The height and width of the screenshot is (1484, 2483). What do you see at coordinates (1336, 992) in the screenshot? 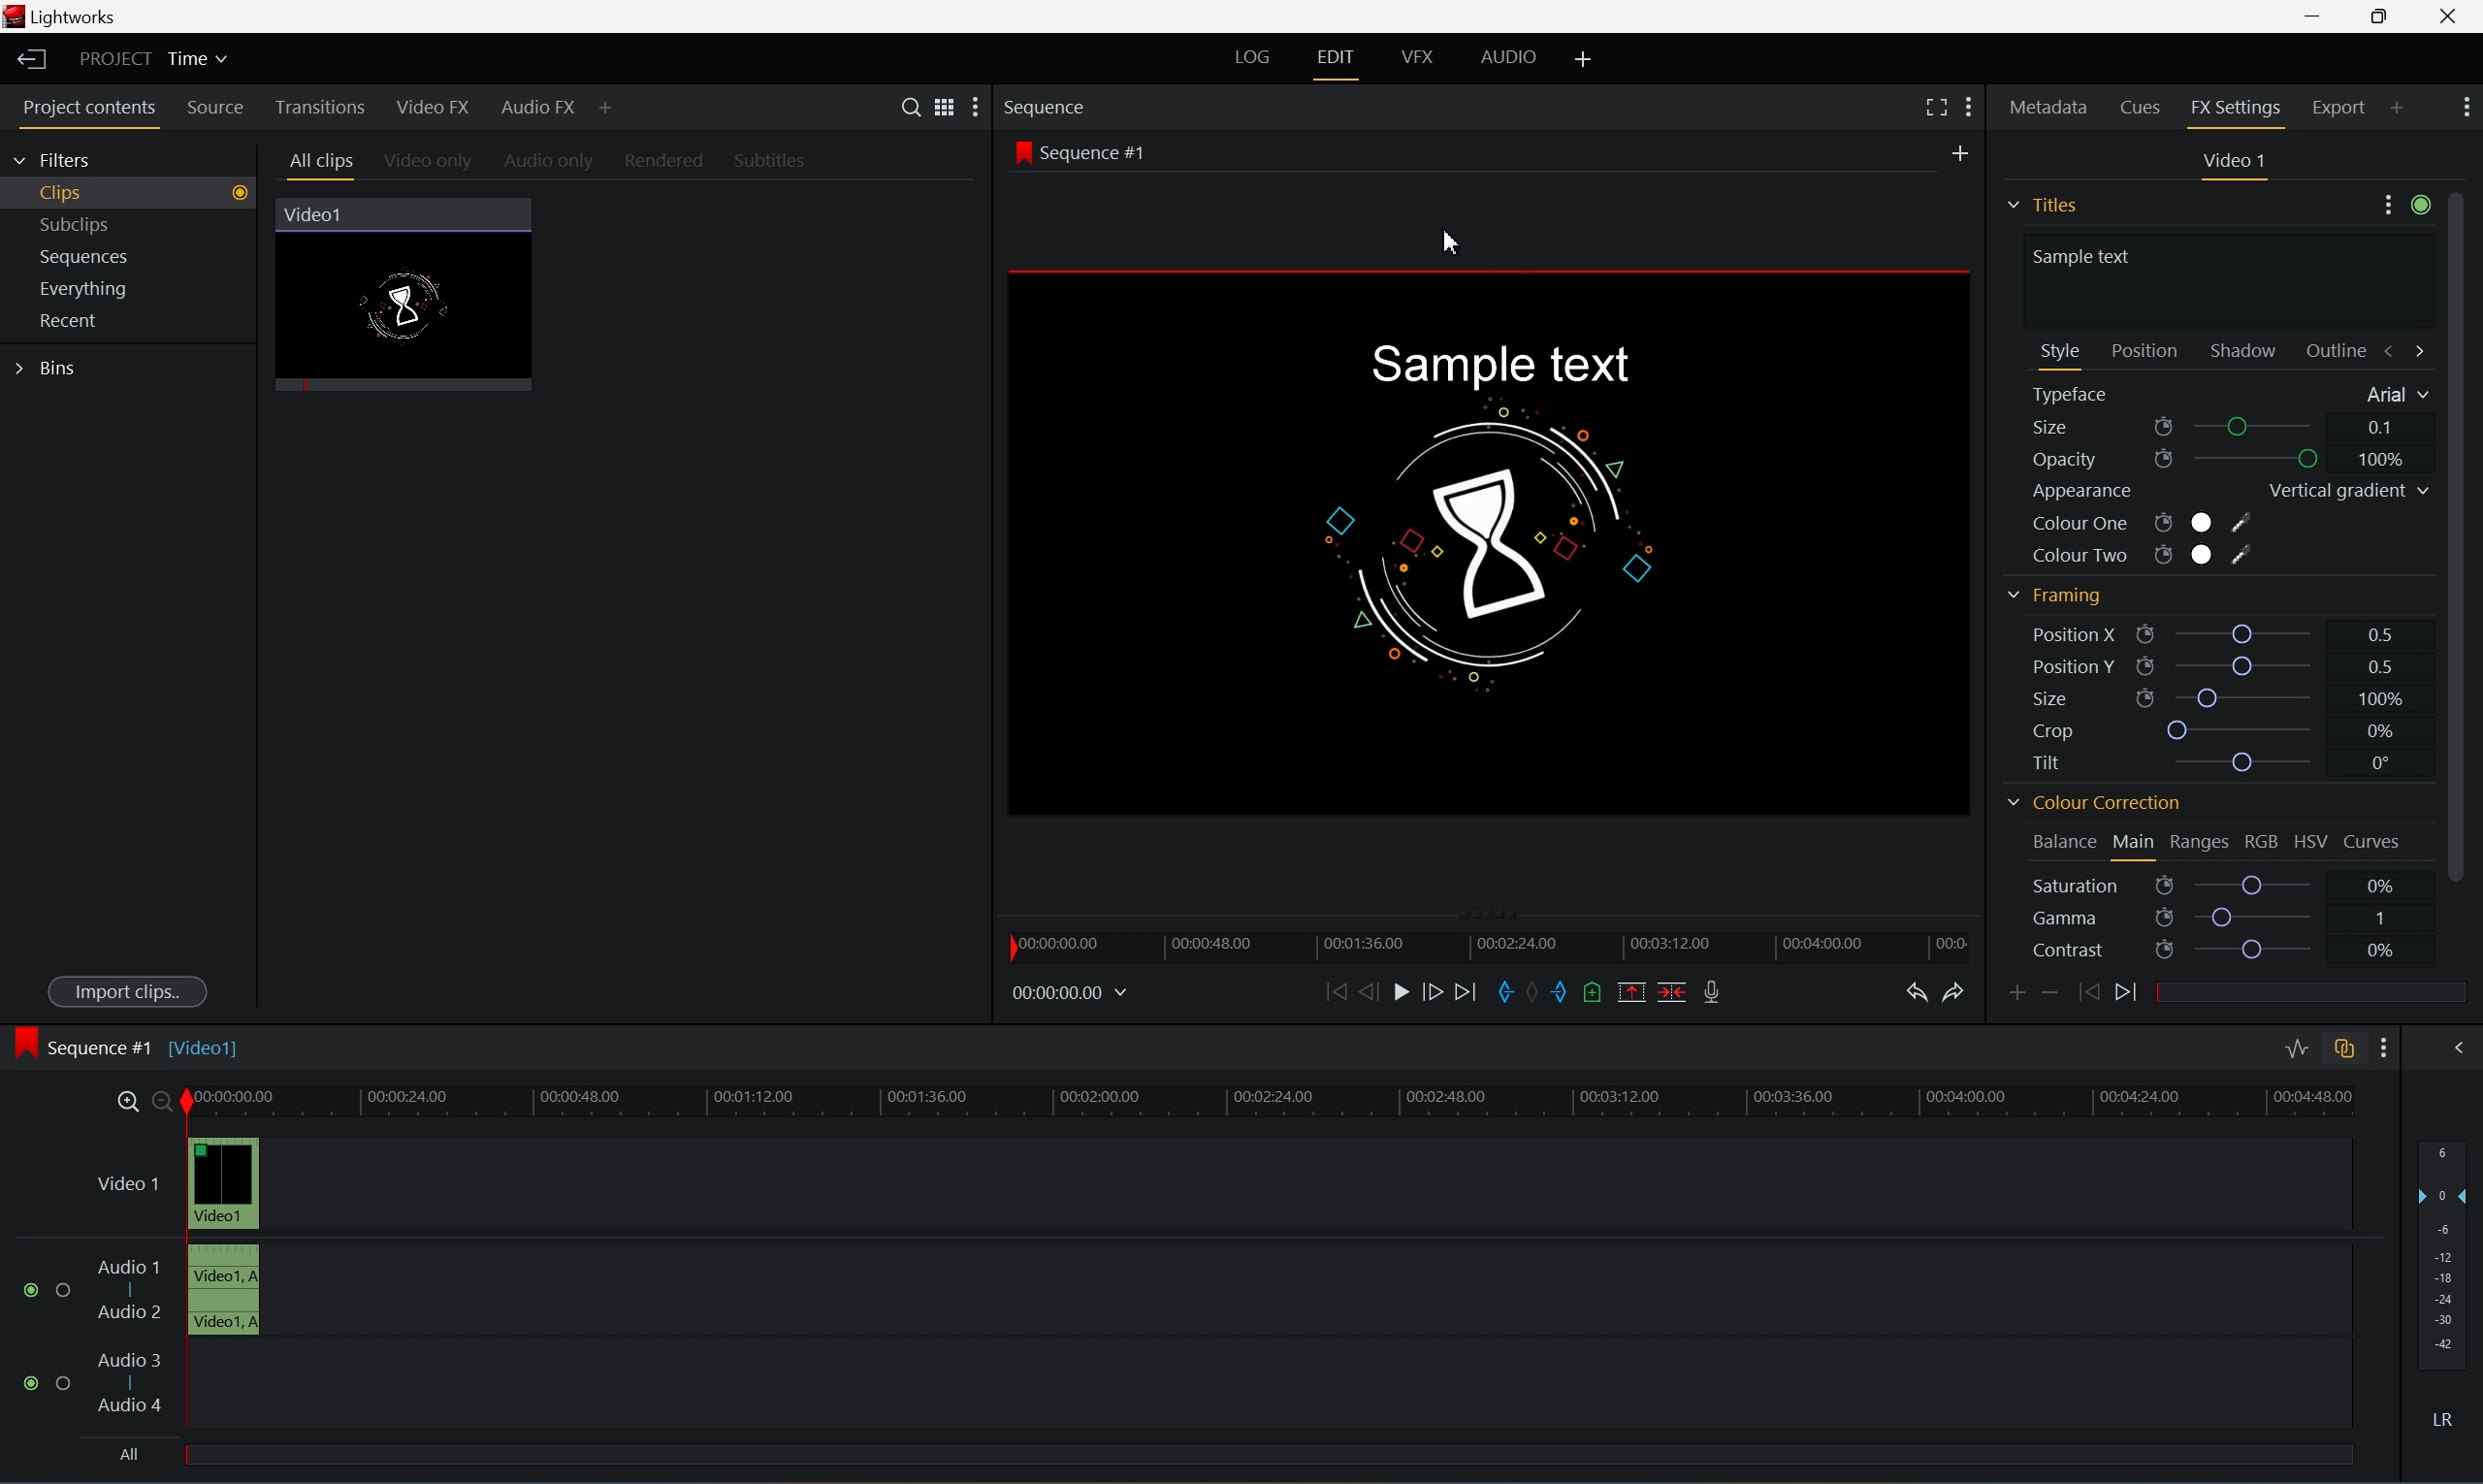
I see `move backward` at bounding box center [1336, 992].